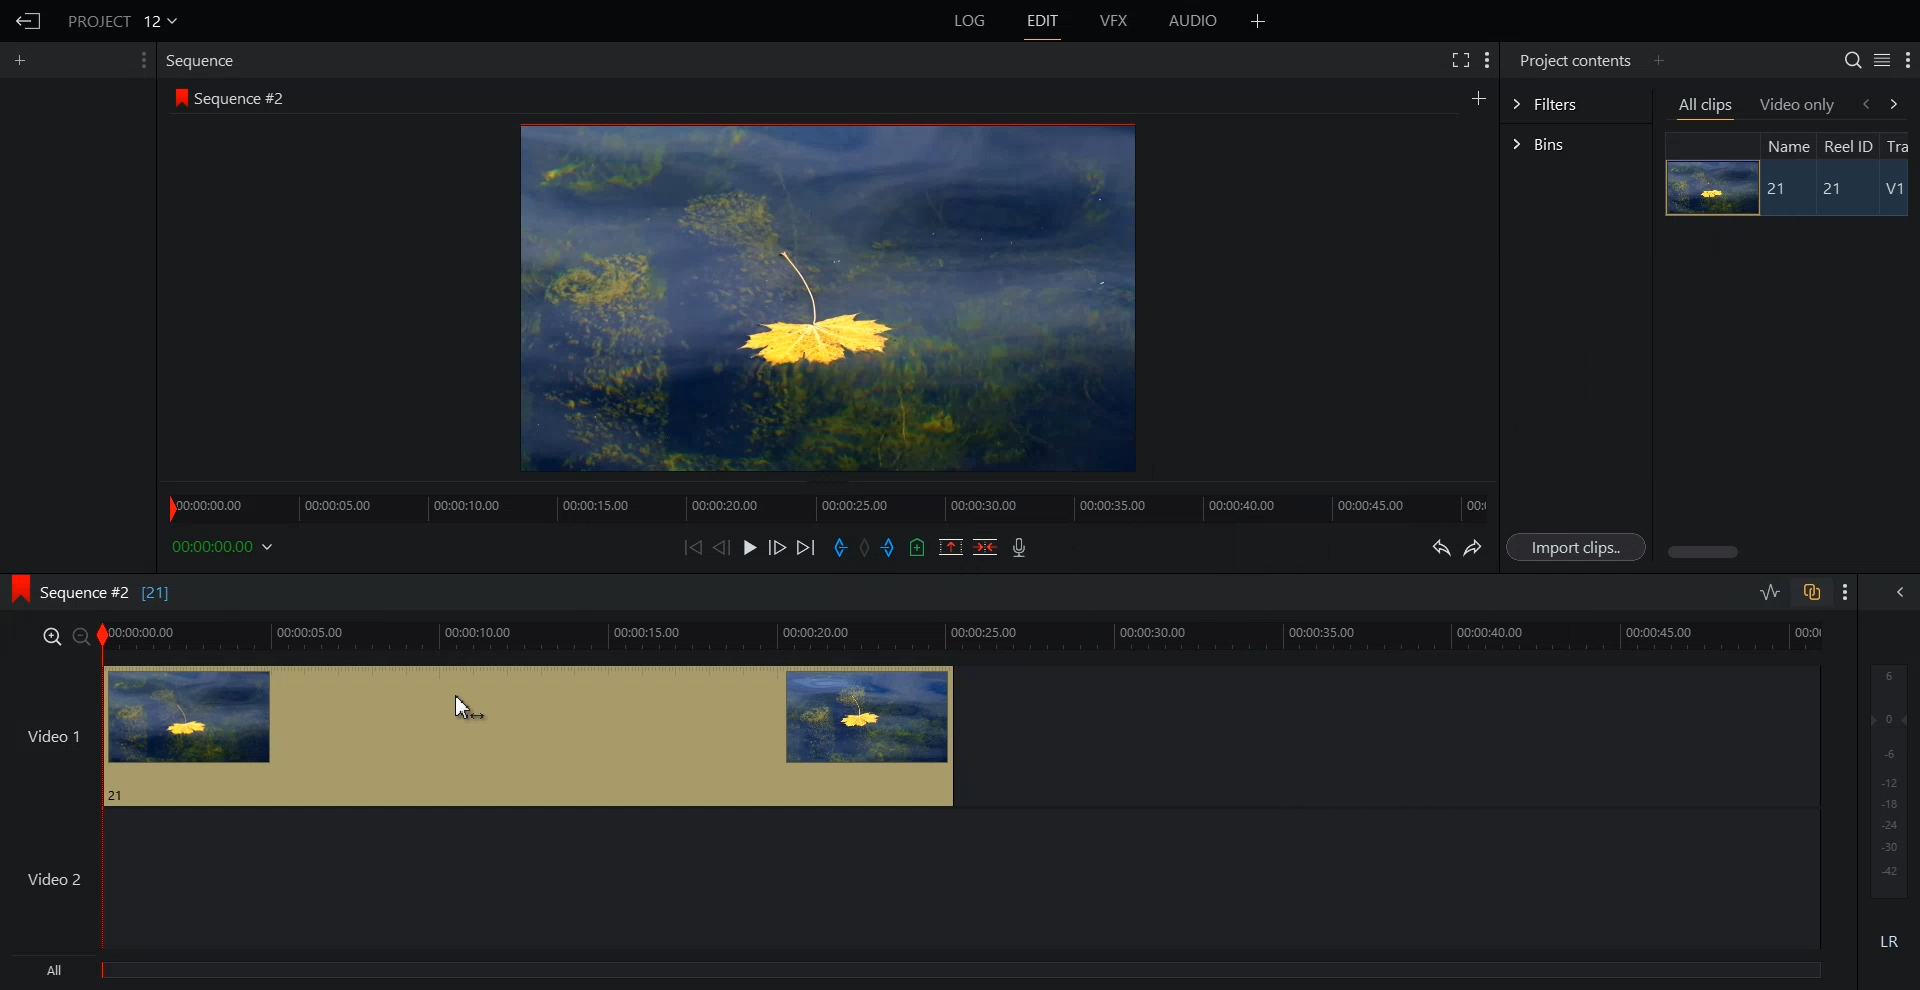  What do you see at coordinates (1459, 58) in the screenshot?
I see `Full screen` at bounding box center [1459, 58].